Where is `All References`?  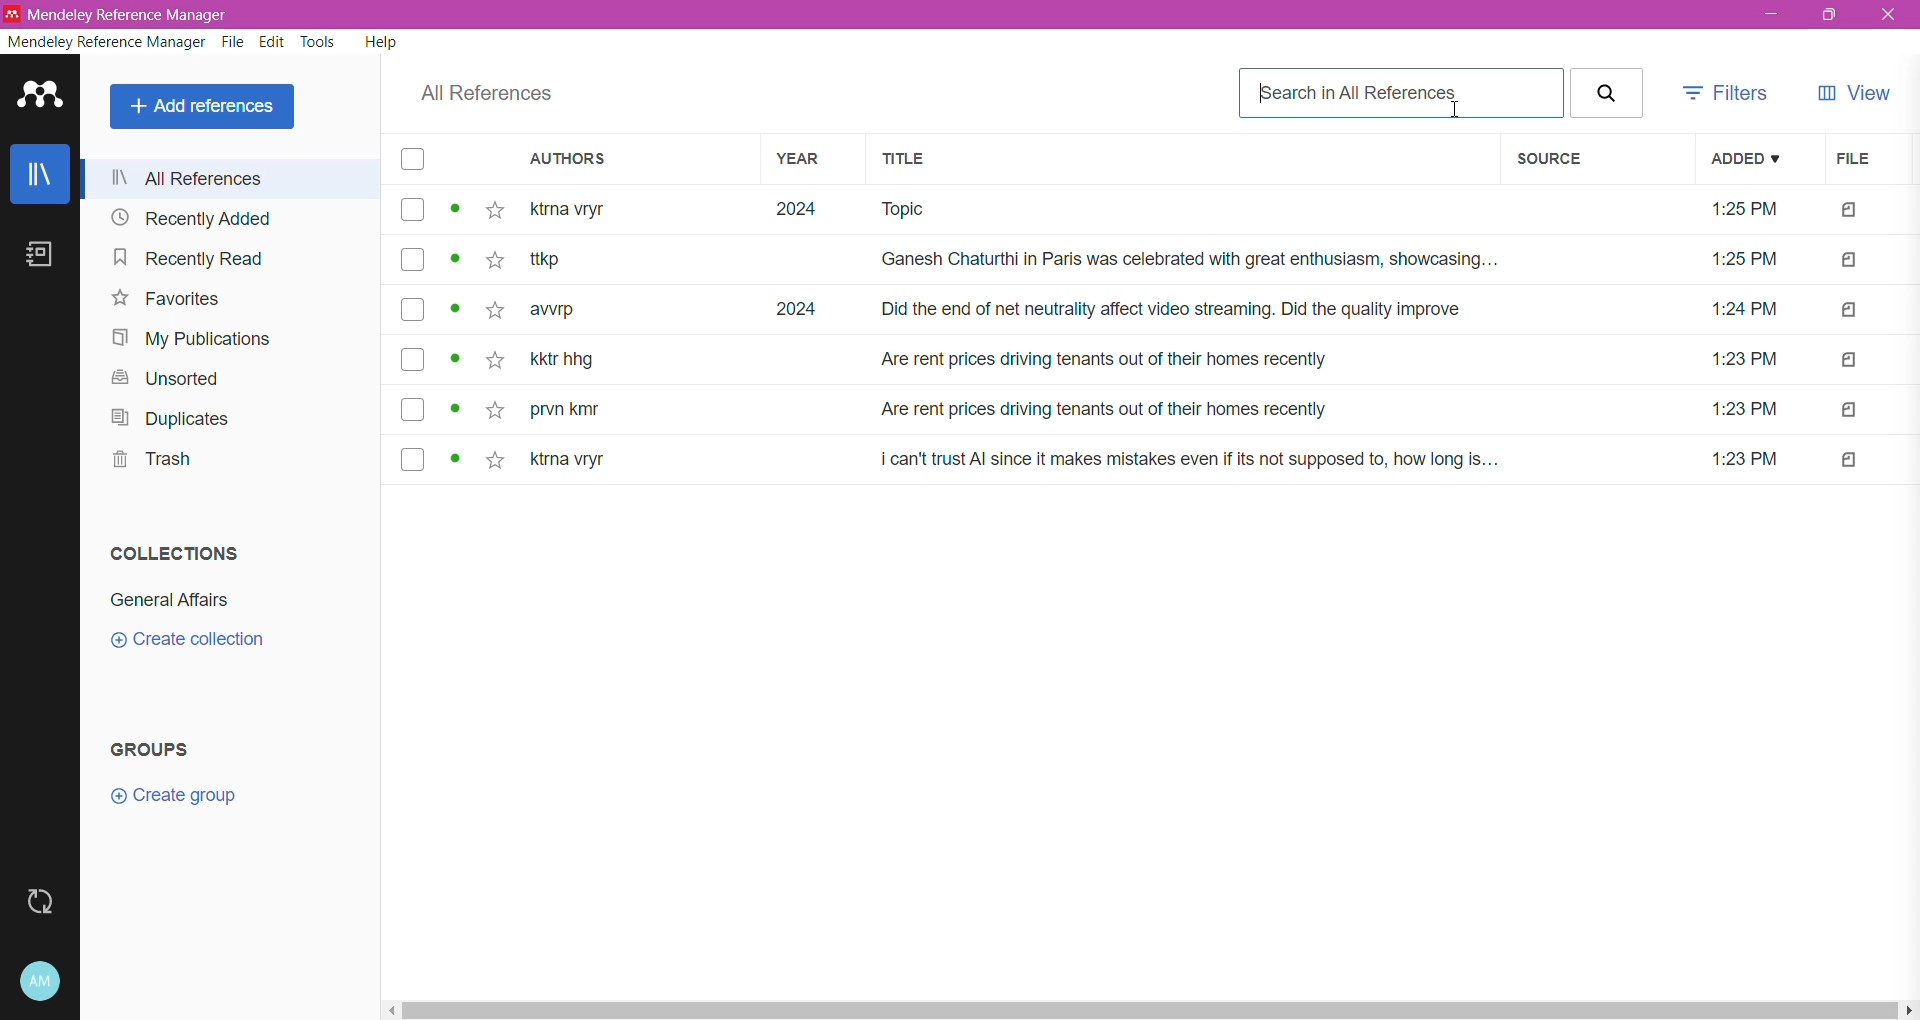 All References is located at coordinates (225, 178).